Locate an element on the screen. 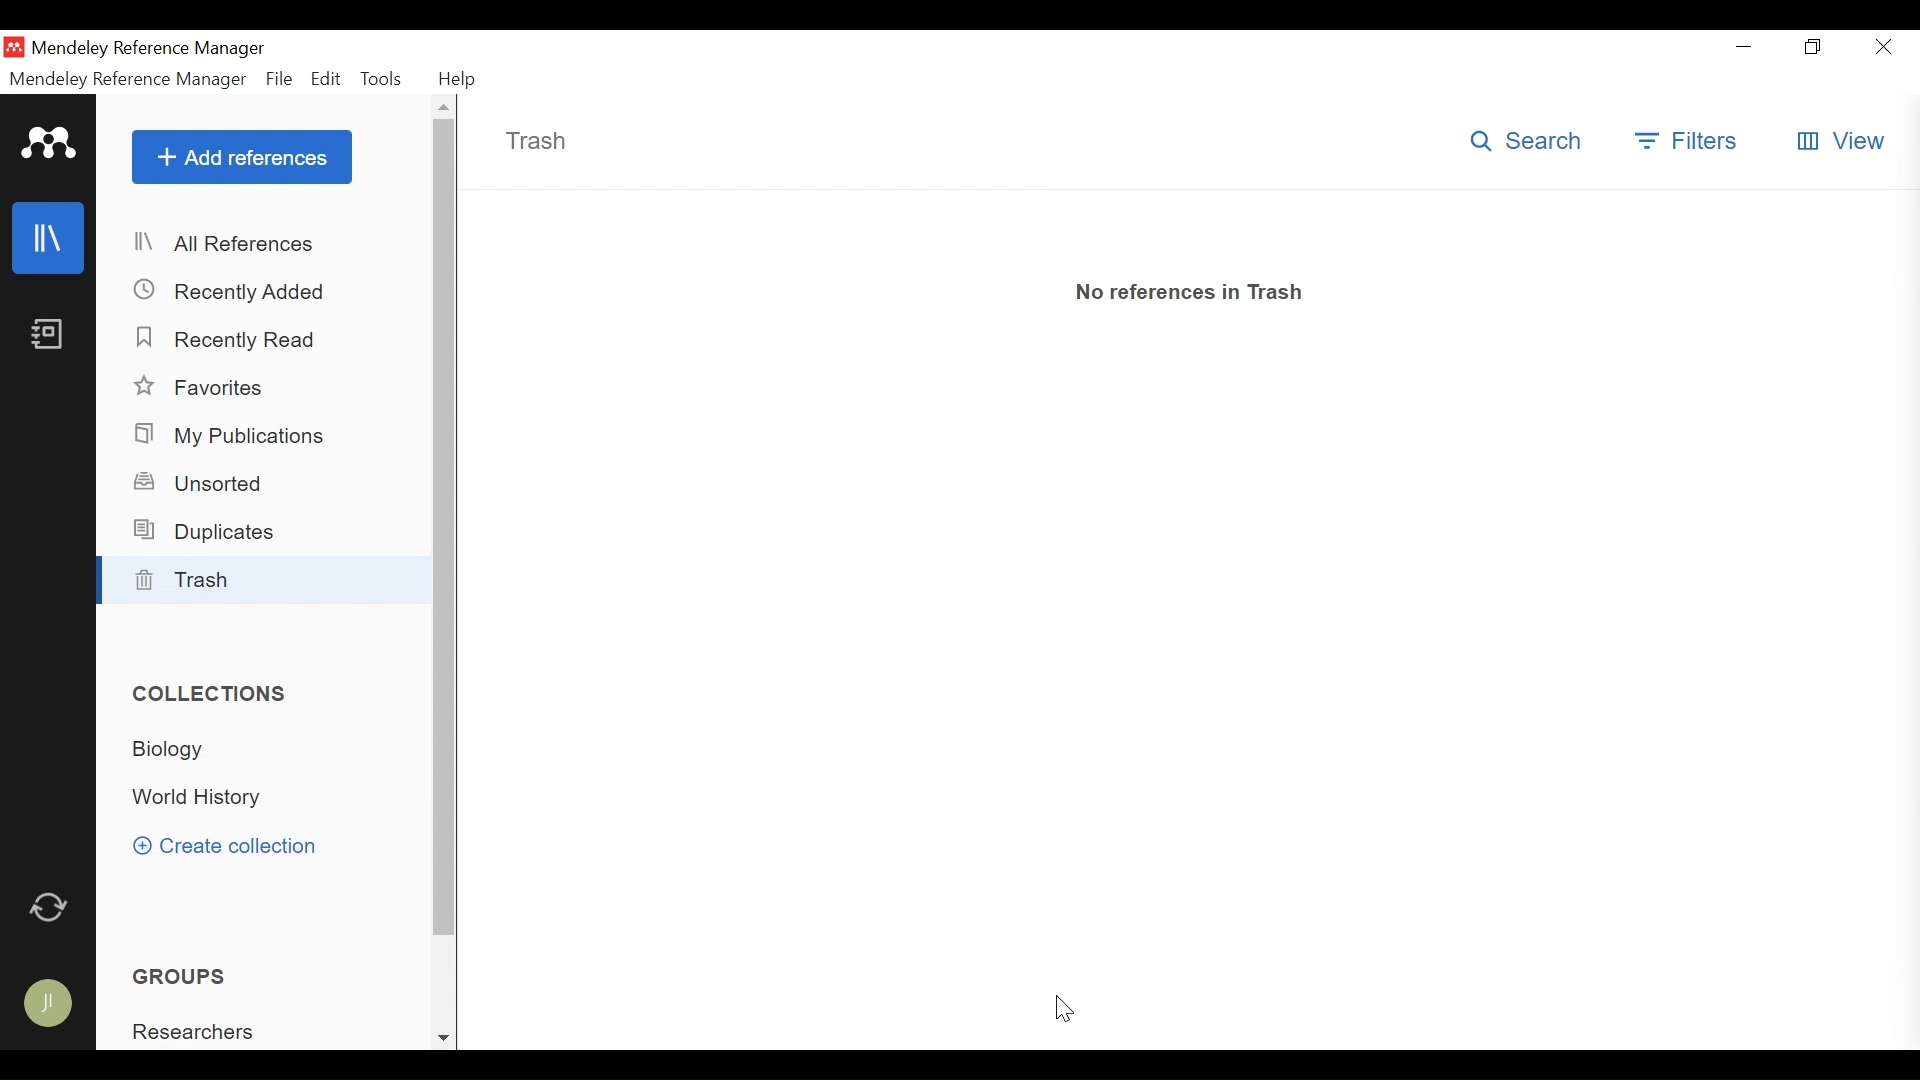 This screenshot has height=1080, width=1920. Search is located at coordinates (1527, 141).